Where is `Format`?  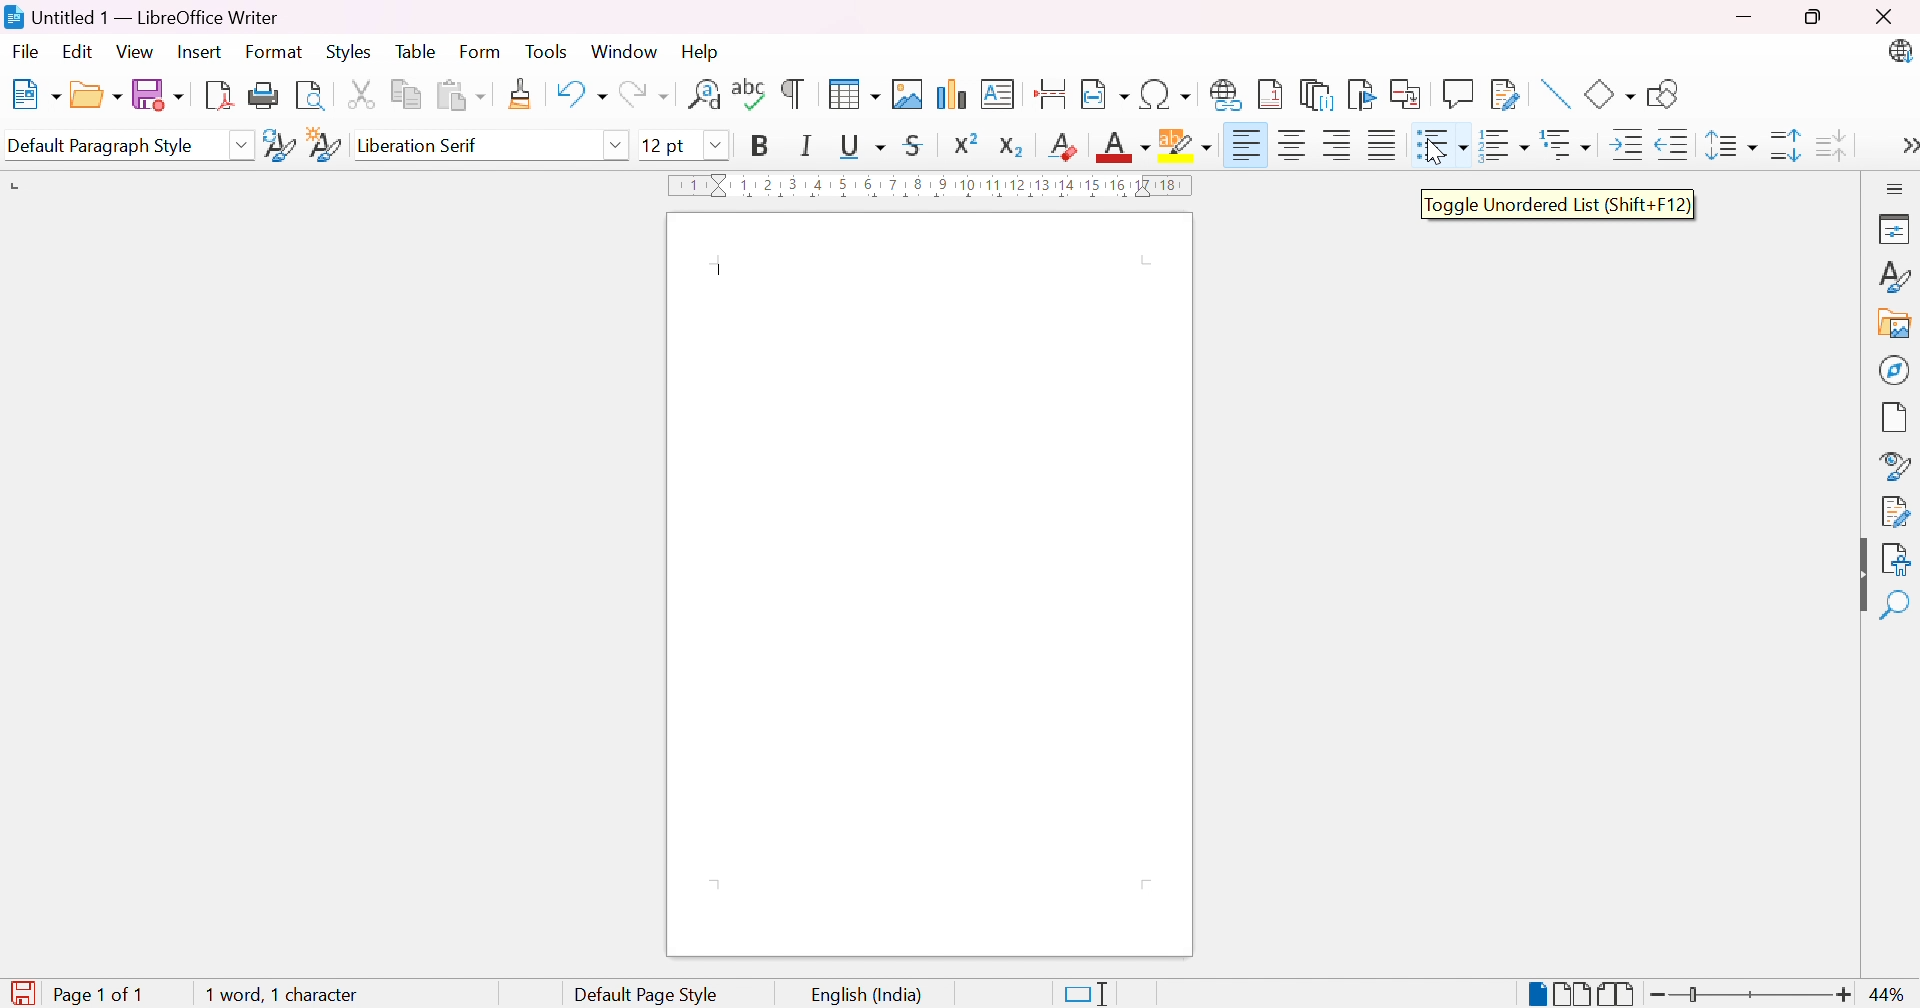 Format is located at coordinates (275, 52).